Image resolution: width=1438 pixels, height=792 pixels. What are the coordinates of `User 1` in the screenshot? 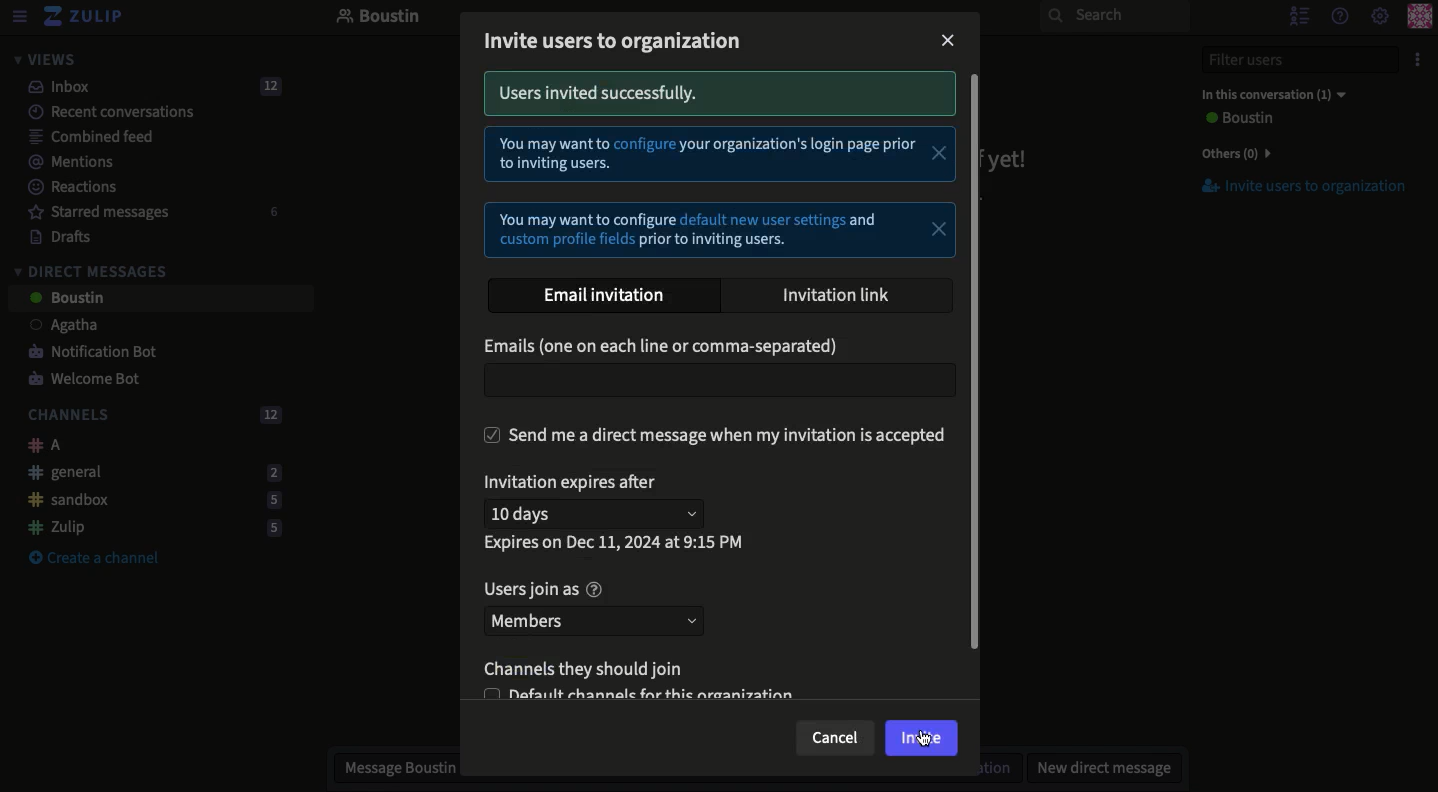 It's located at (53, 327).